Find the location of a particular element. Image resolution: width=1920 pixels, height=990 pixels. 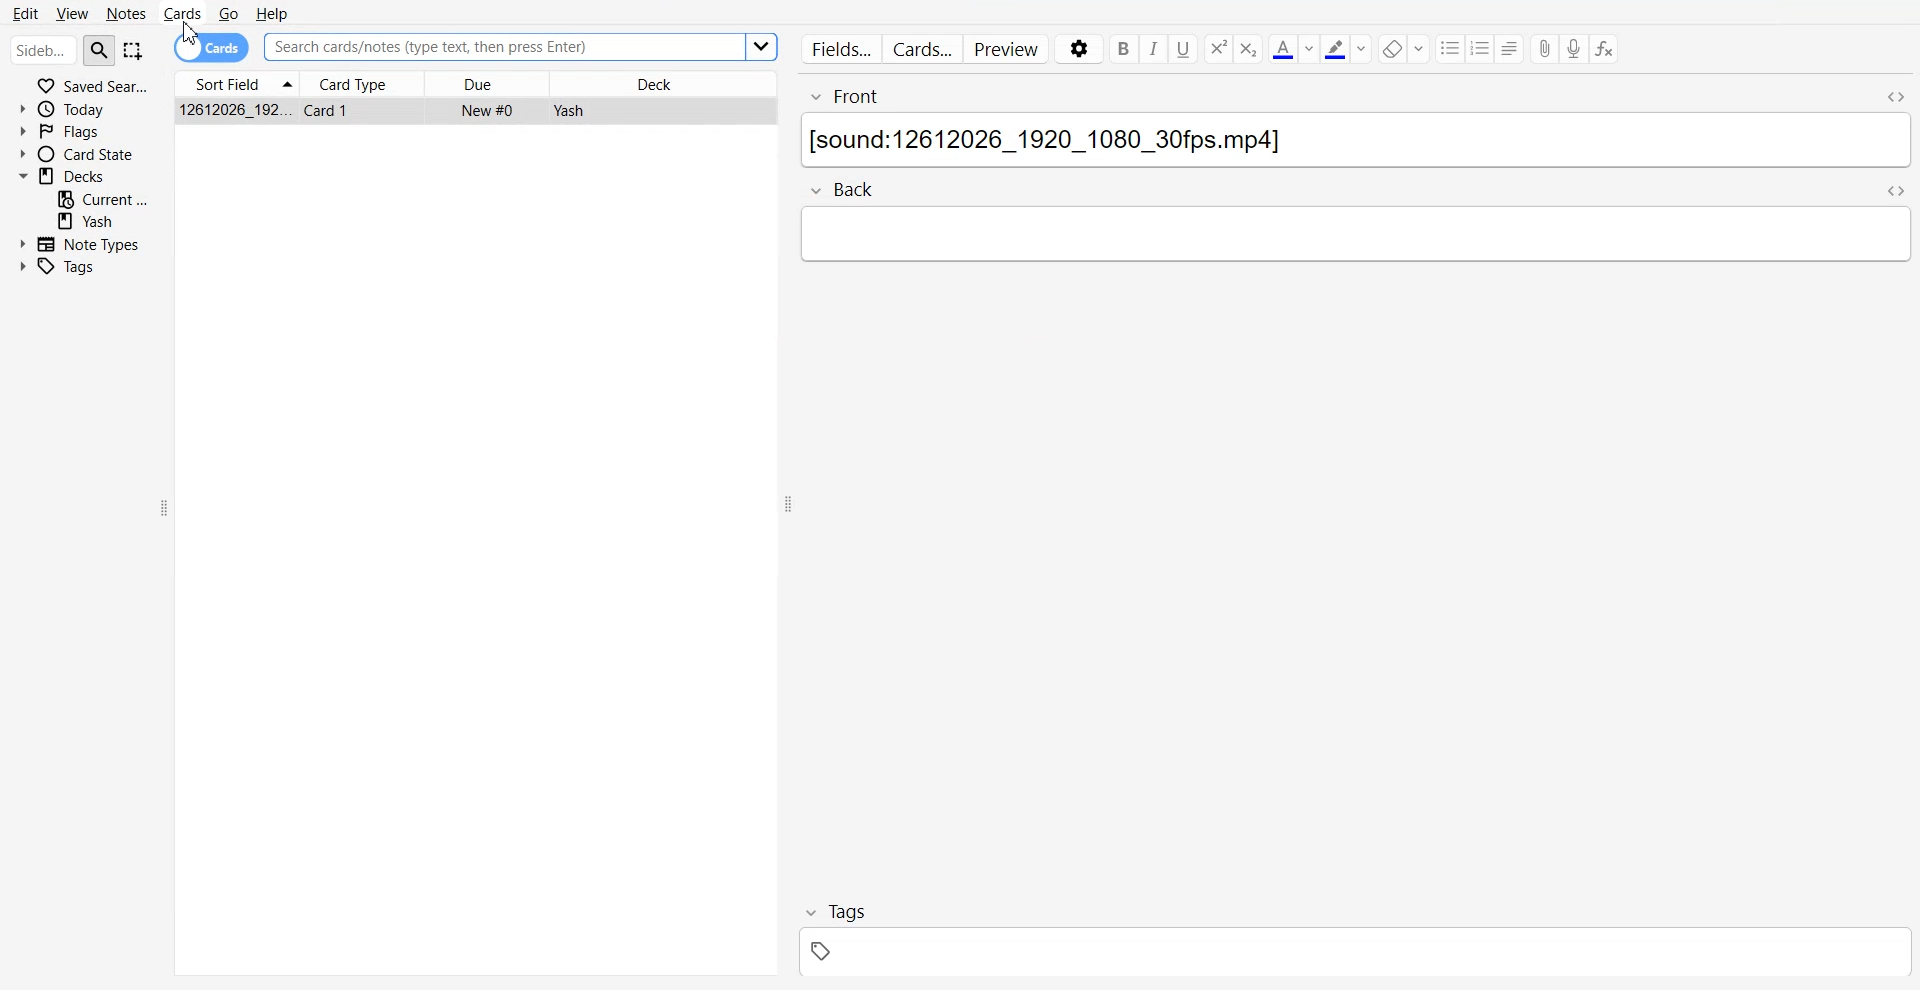

Saved Search is located at coordinates (85, 85).